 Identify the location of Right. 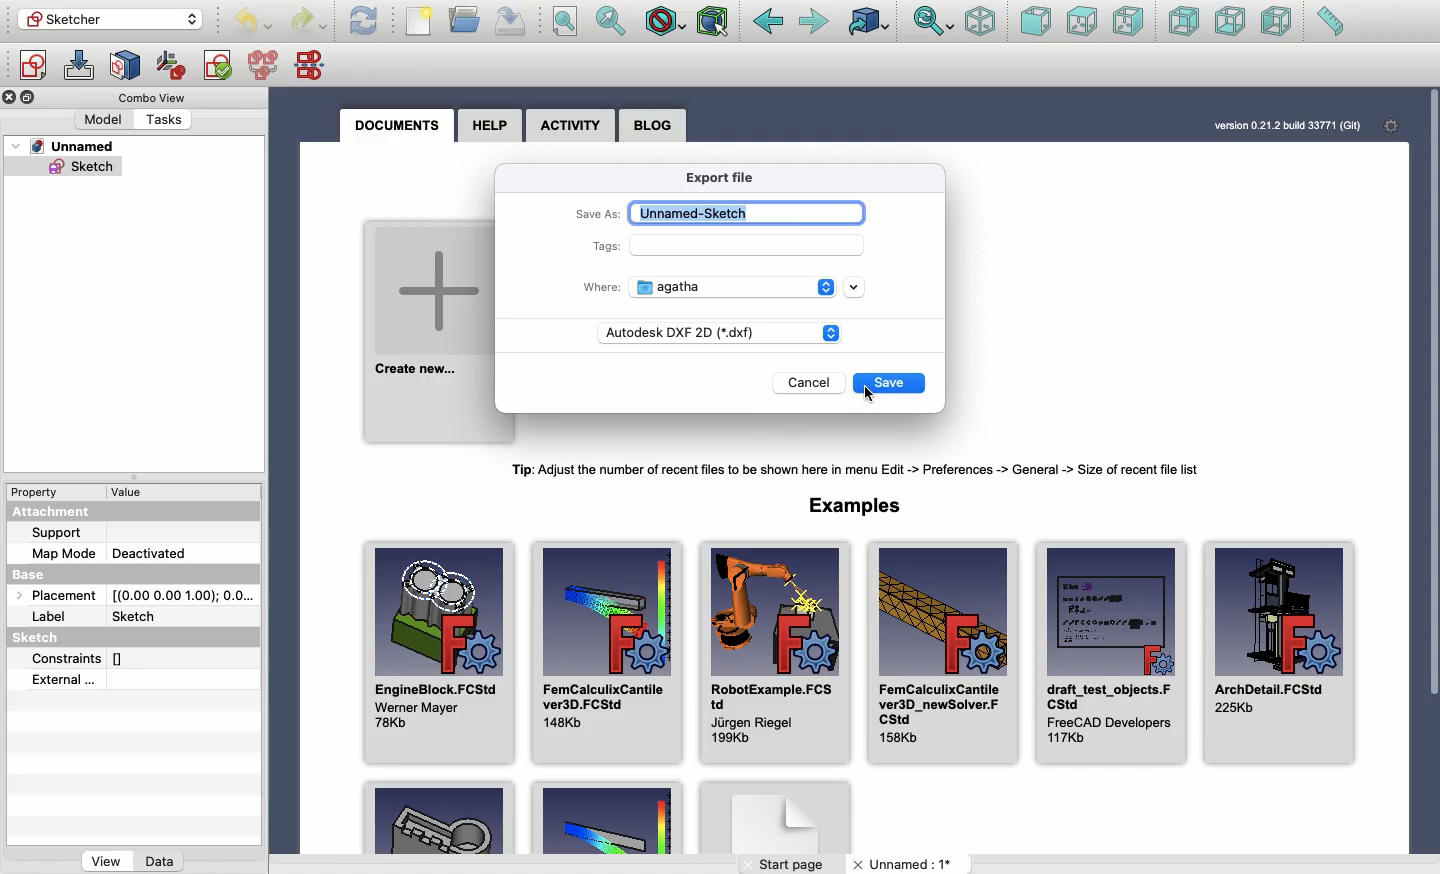
(1128, 21).